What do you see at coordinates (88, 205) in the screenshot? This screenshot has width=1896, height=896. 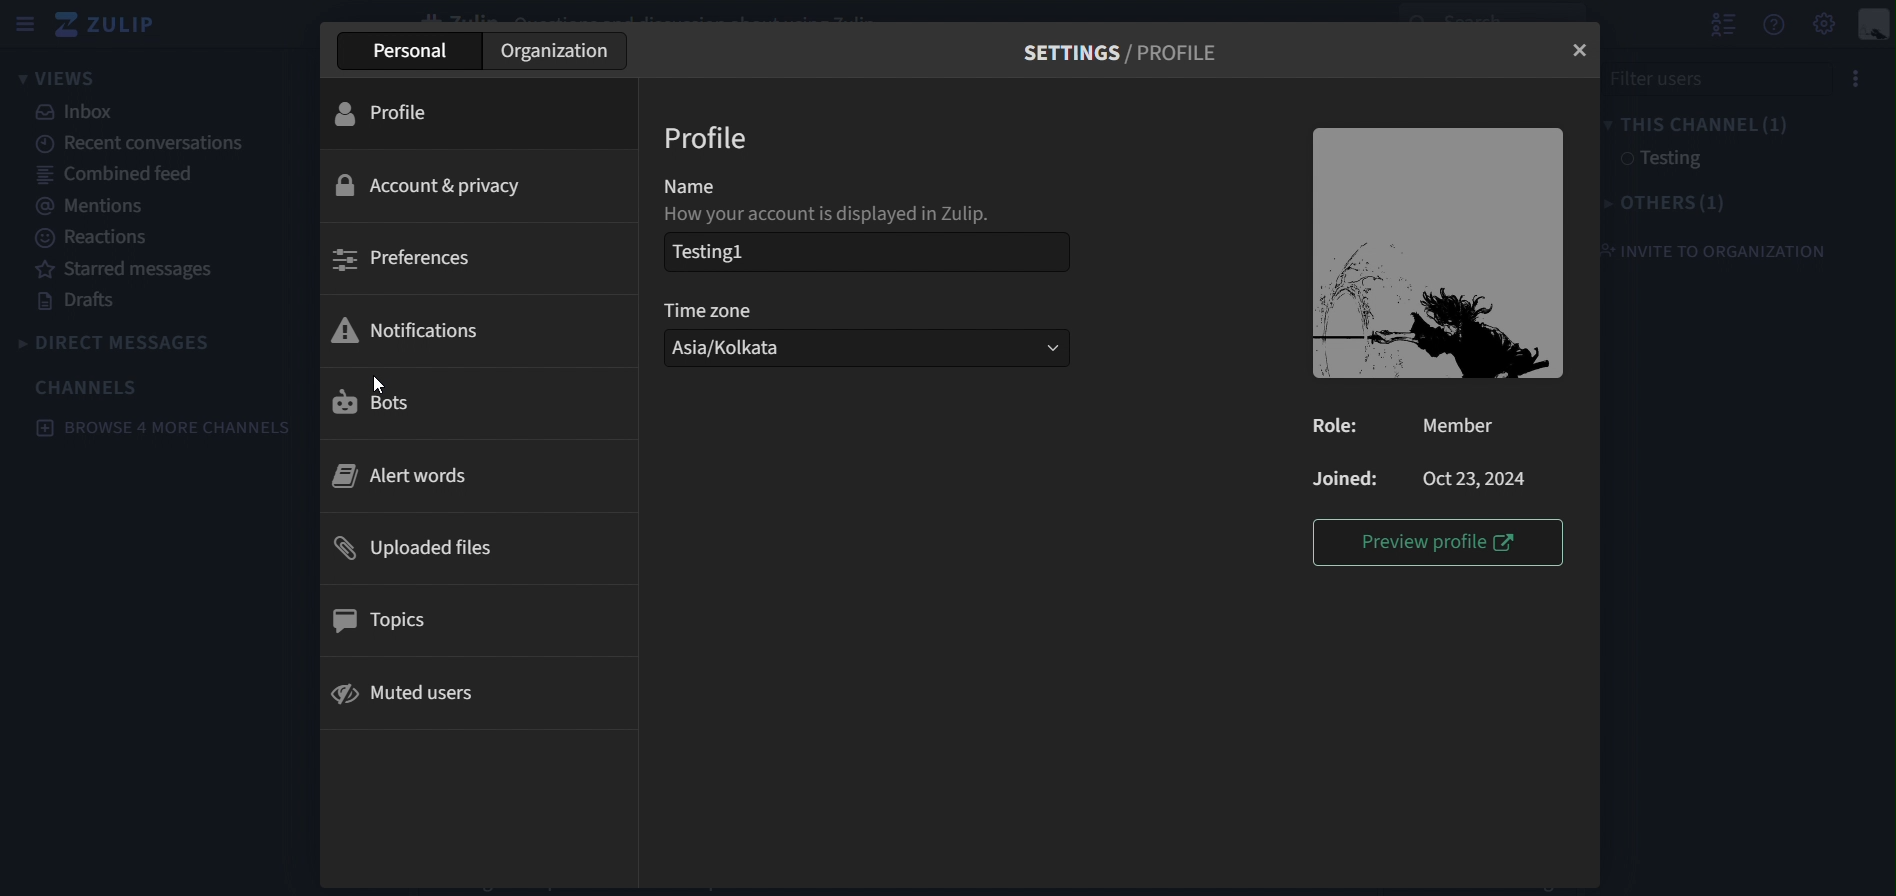 I see `mentions` at bounding box center [88, 205].